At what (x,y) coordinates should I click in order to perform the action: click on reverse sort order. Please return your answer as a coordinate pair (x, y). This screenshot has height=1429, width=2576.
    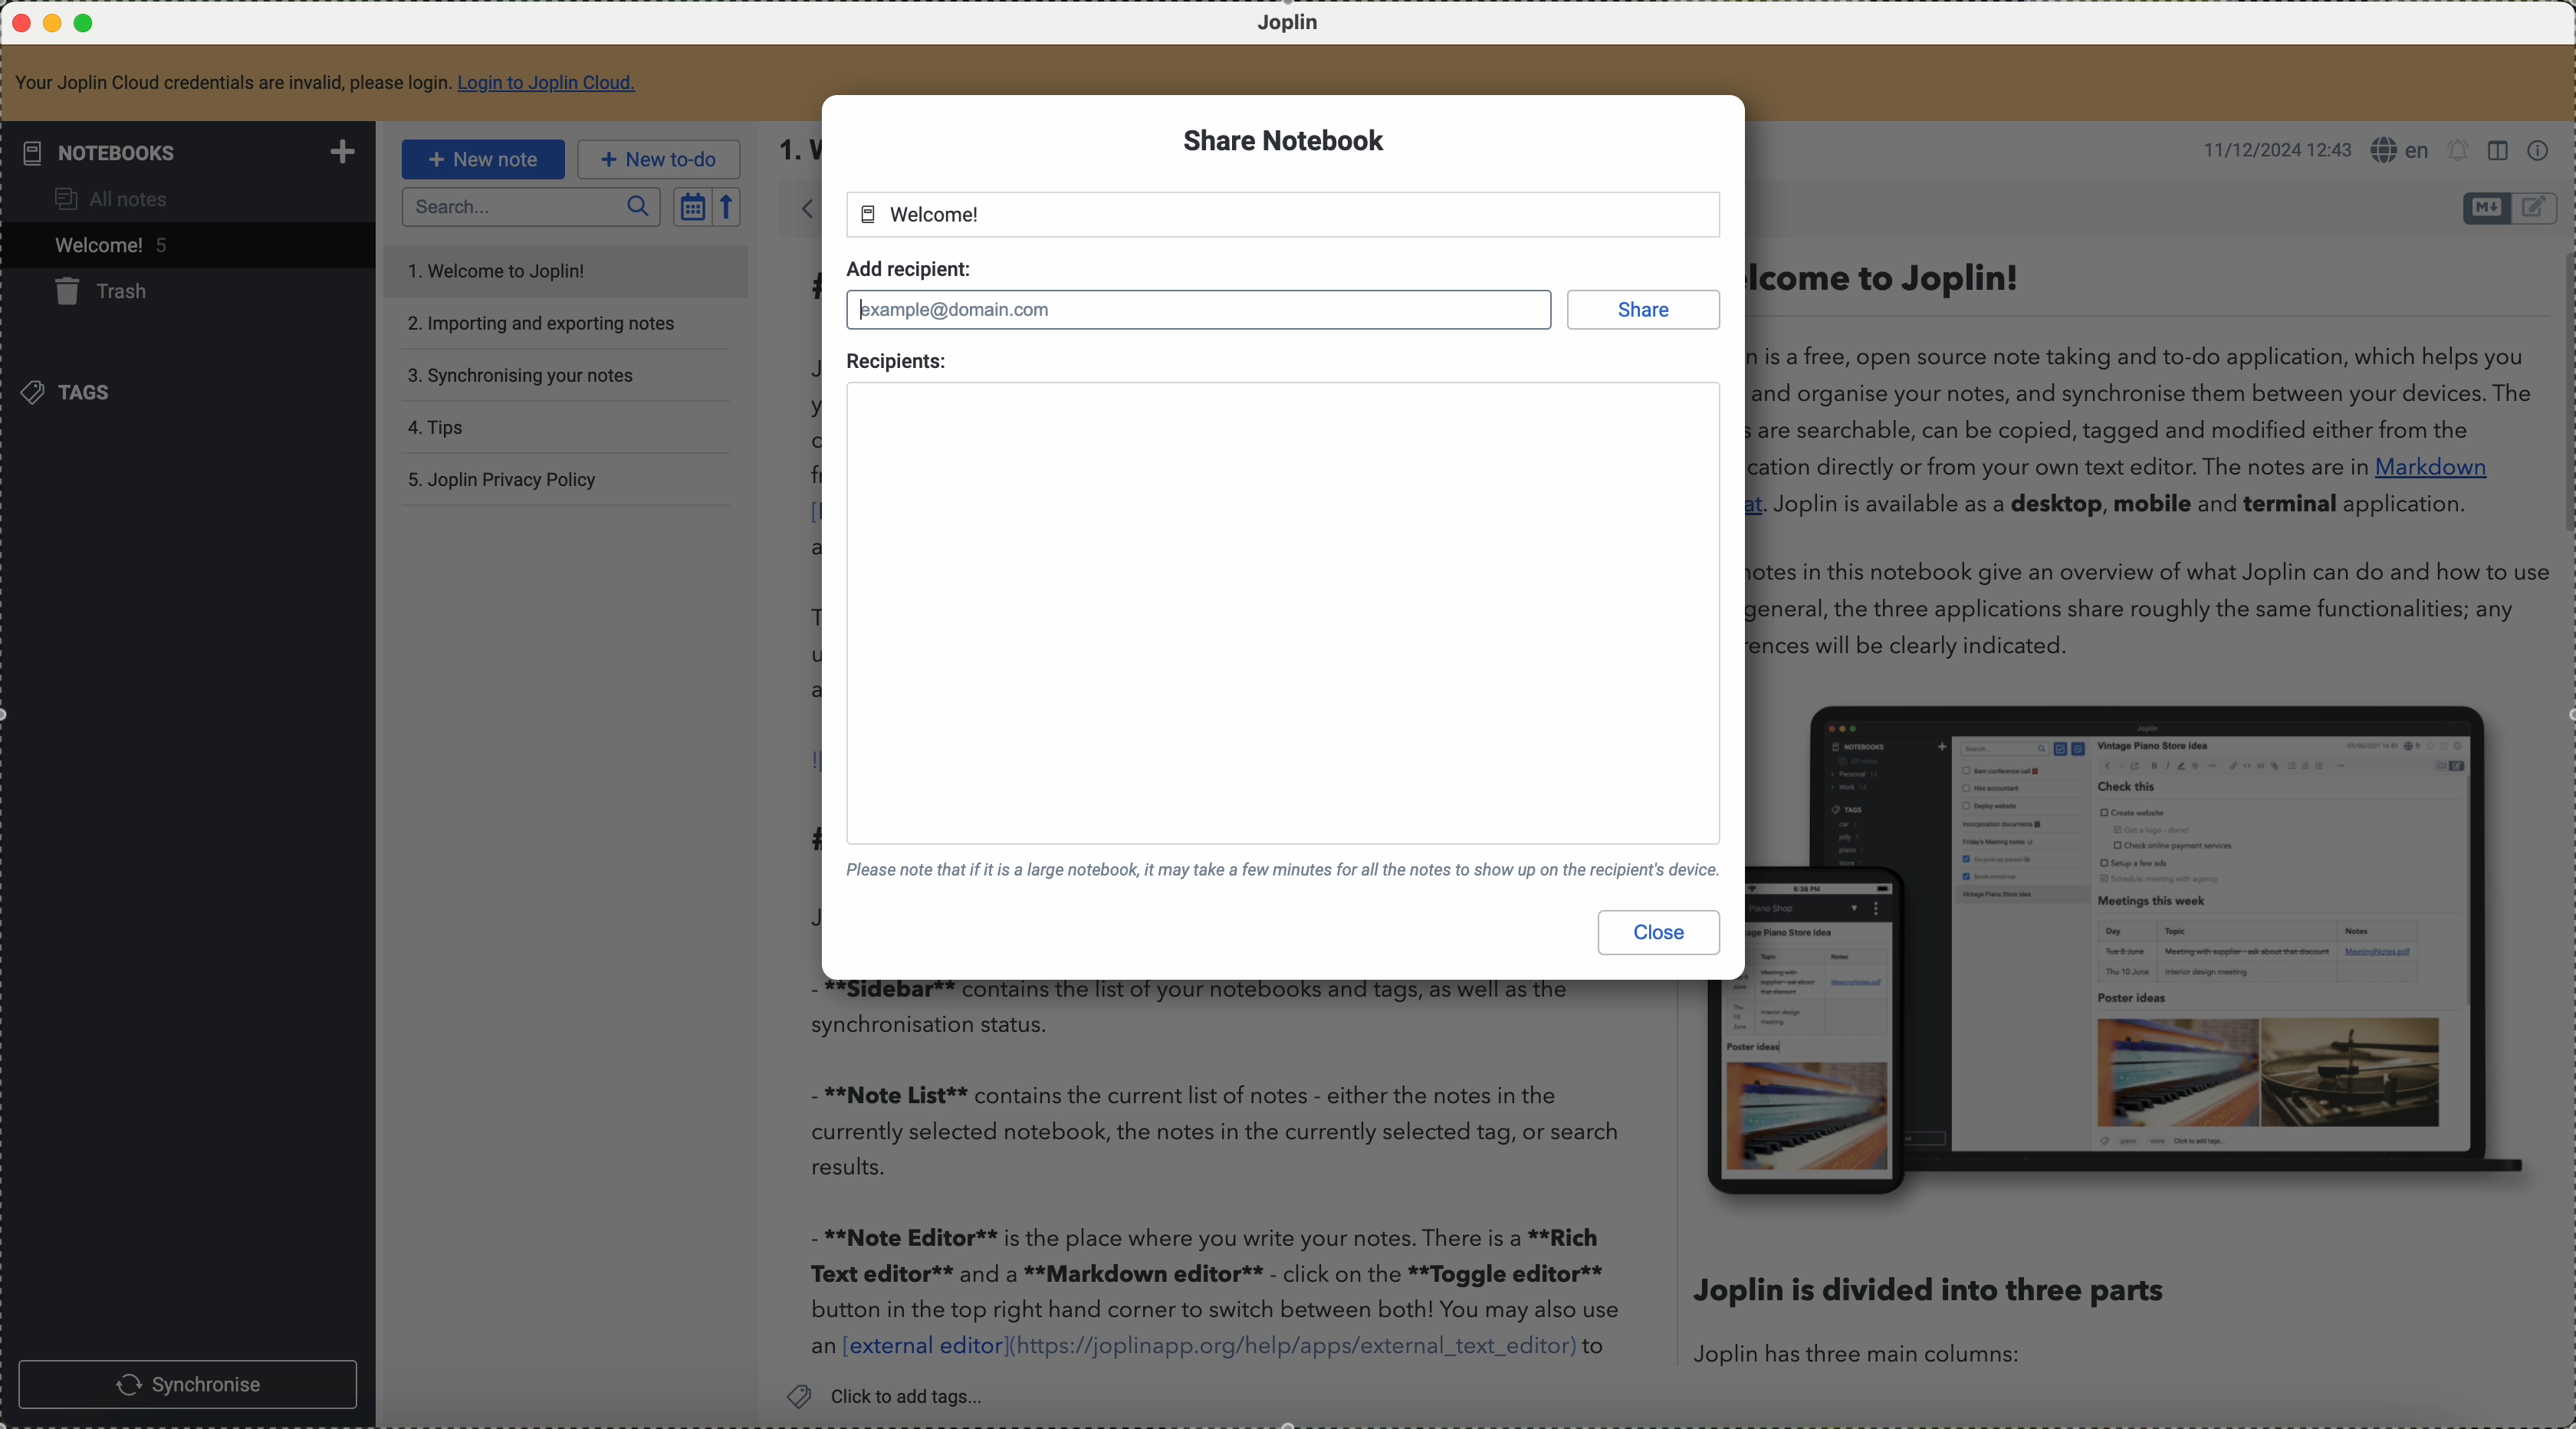
    Looking at the image, I should click on (725, 207).